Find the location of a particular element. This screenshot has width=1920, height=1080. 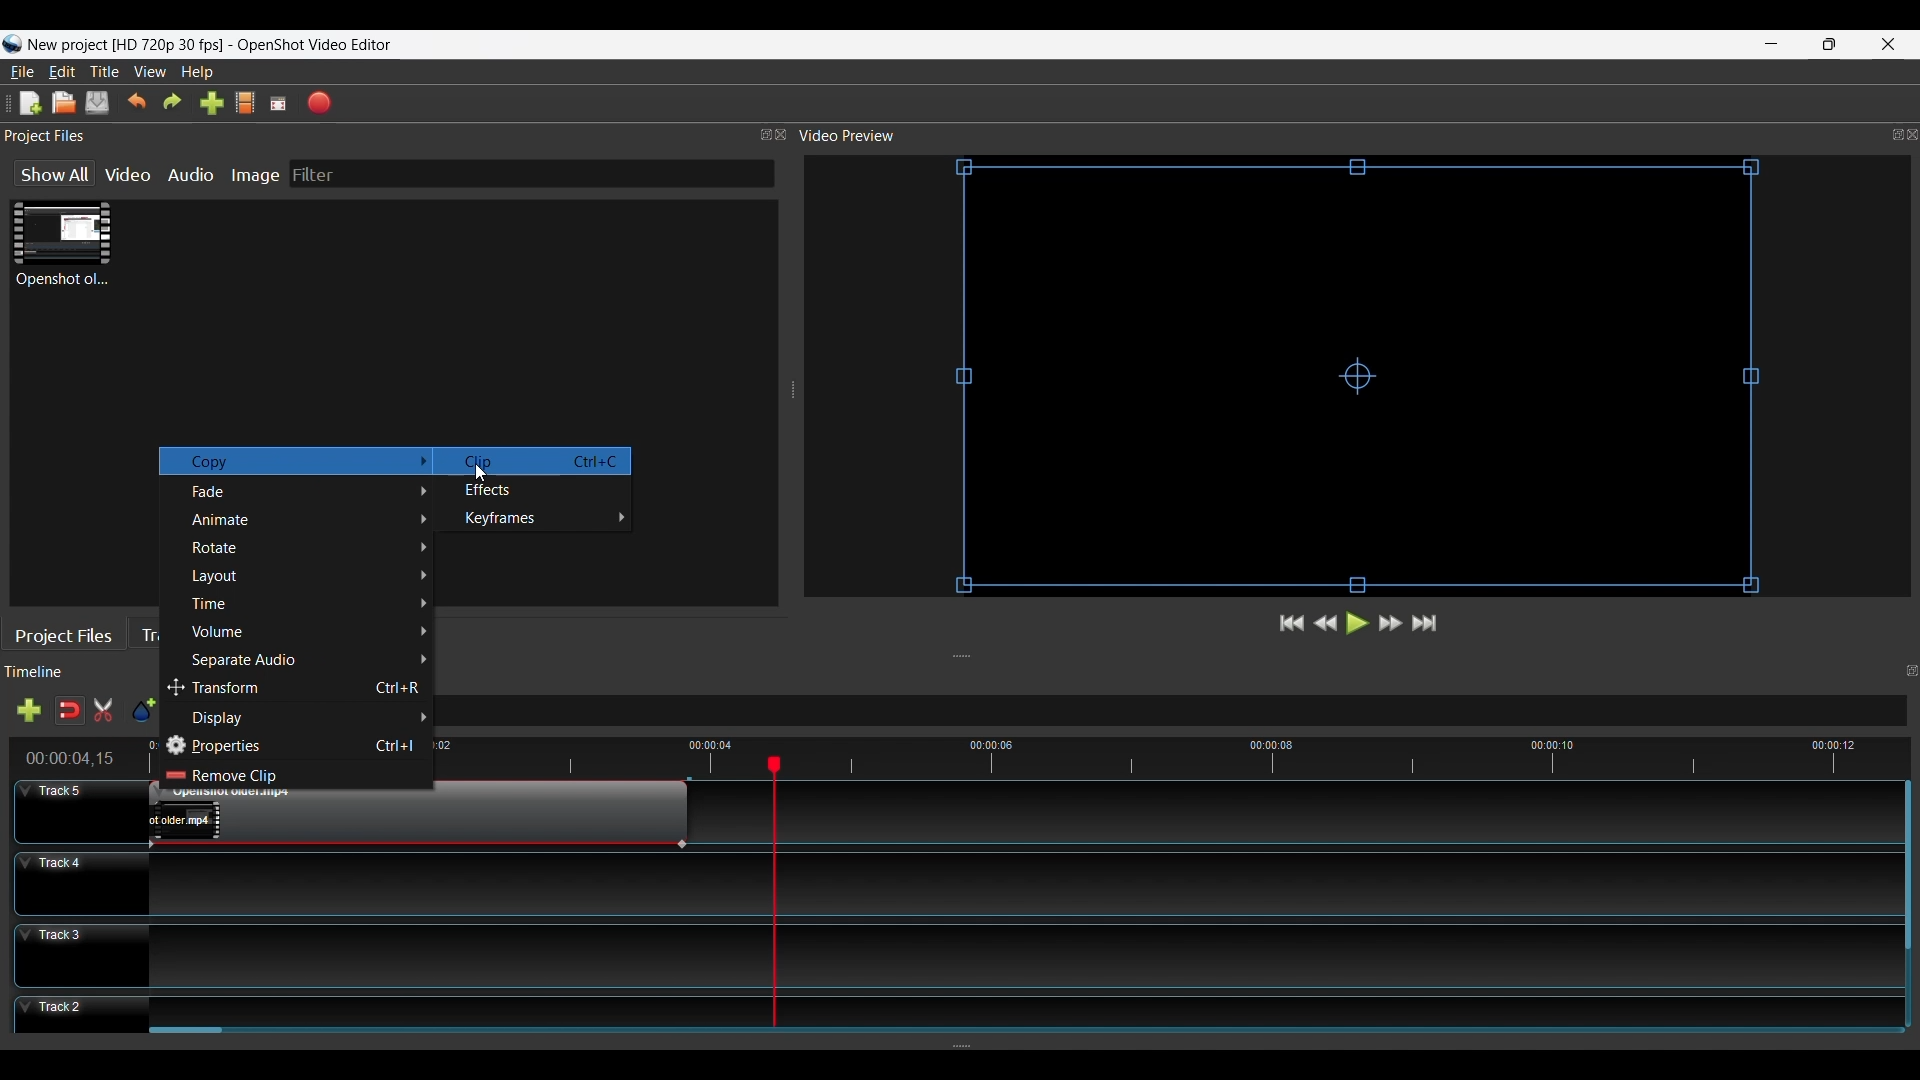

Keyframes is located at coordinates (536, 521).